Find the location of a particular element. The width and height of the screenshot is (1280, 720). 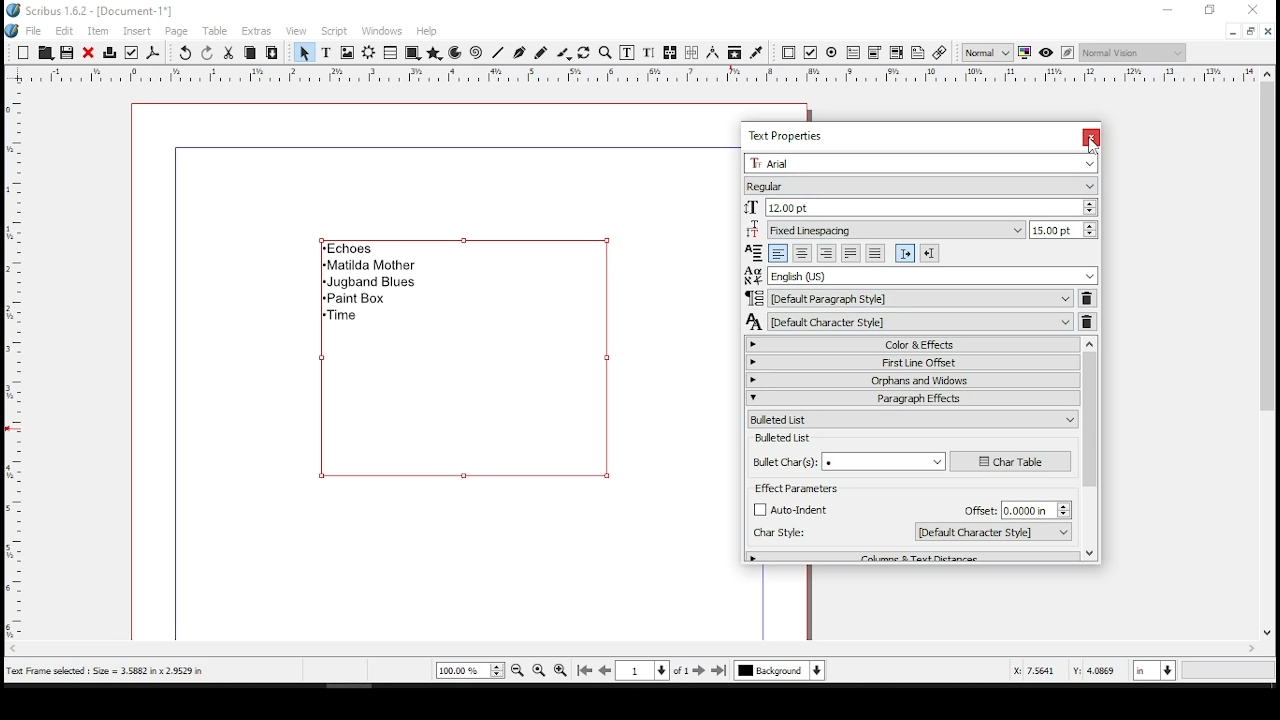

redo is located at coordinates (208, 52).